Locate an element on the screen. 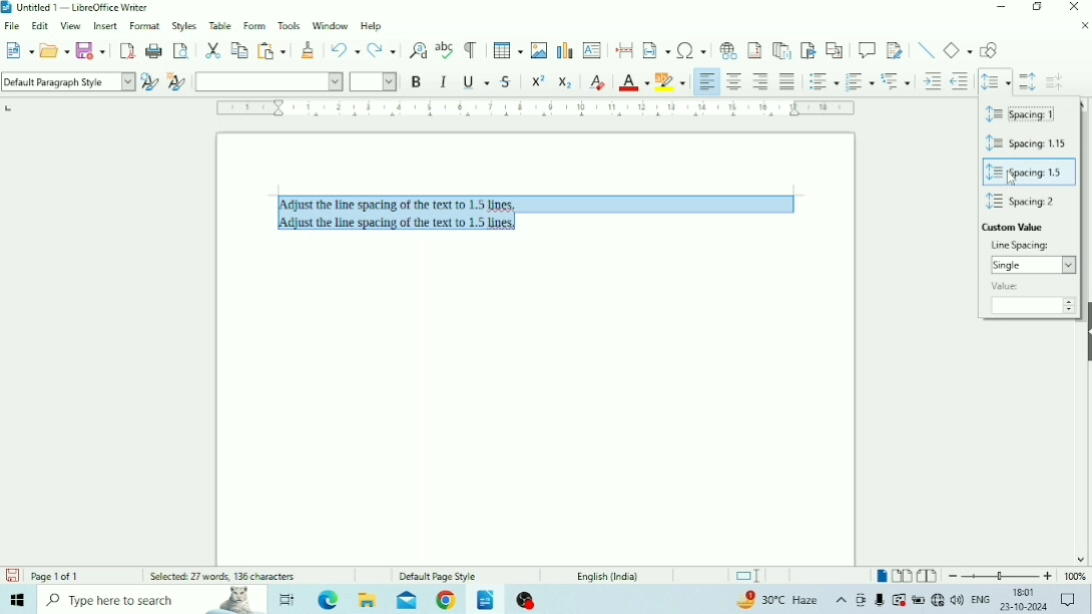  Undo is located at coordinates (345, 49).